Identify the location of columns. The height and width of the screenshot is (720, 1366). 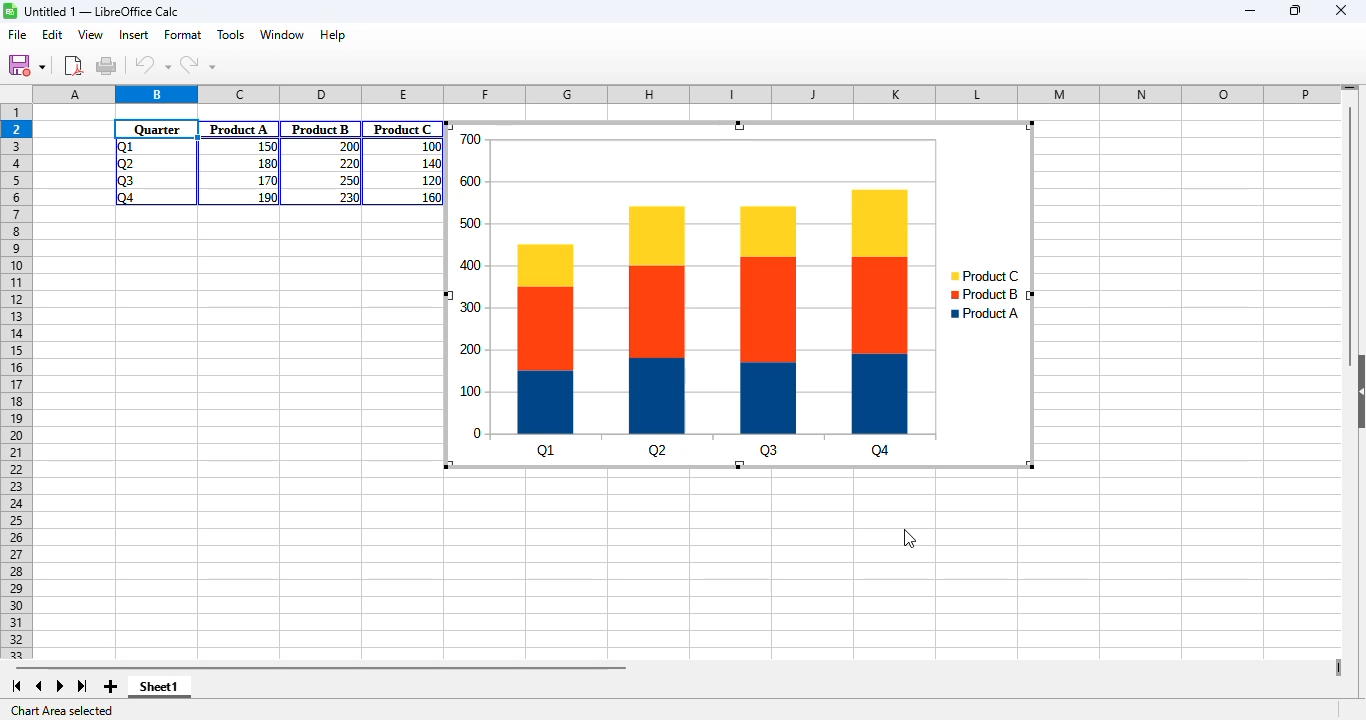
(688, 95).